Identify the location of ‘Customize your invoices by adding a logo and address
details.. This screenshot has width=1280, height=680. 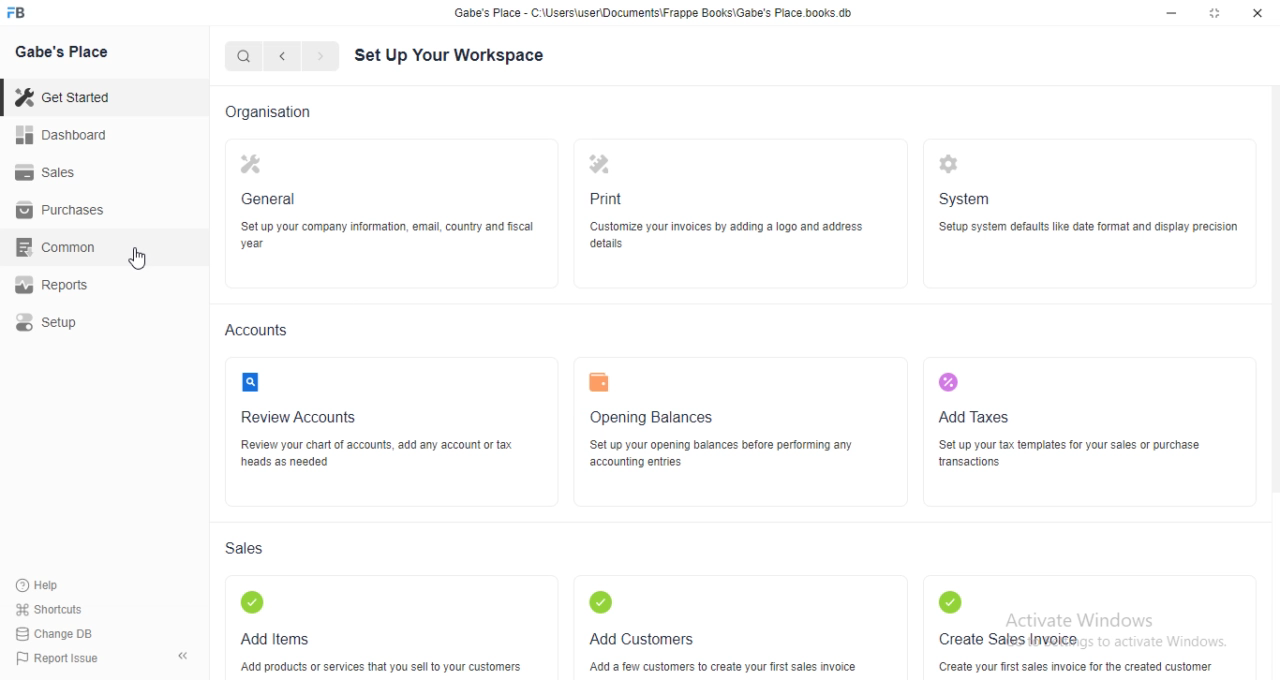
(727, 233).